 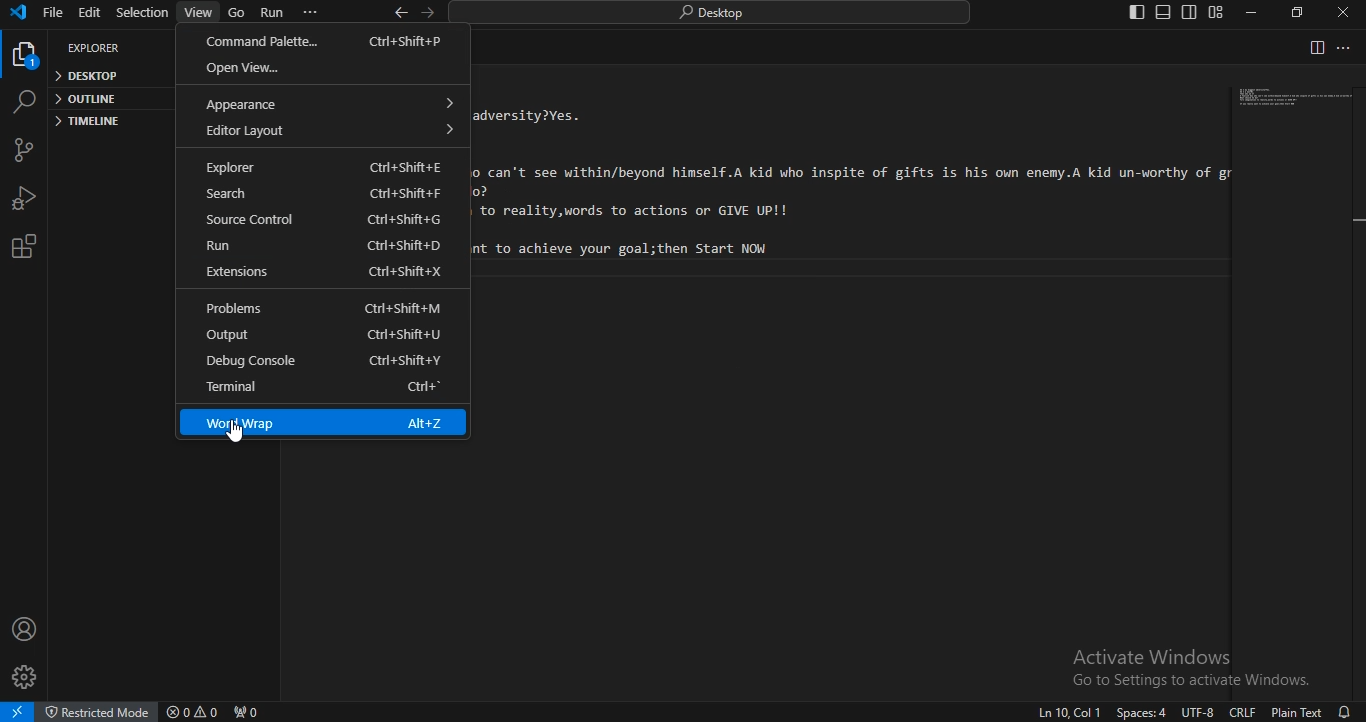 I want to click on go forward, so click(x=430, y=13).